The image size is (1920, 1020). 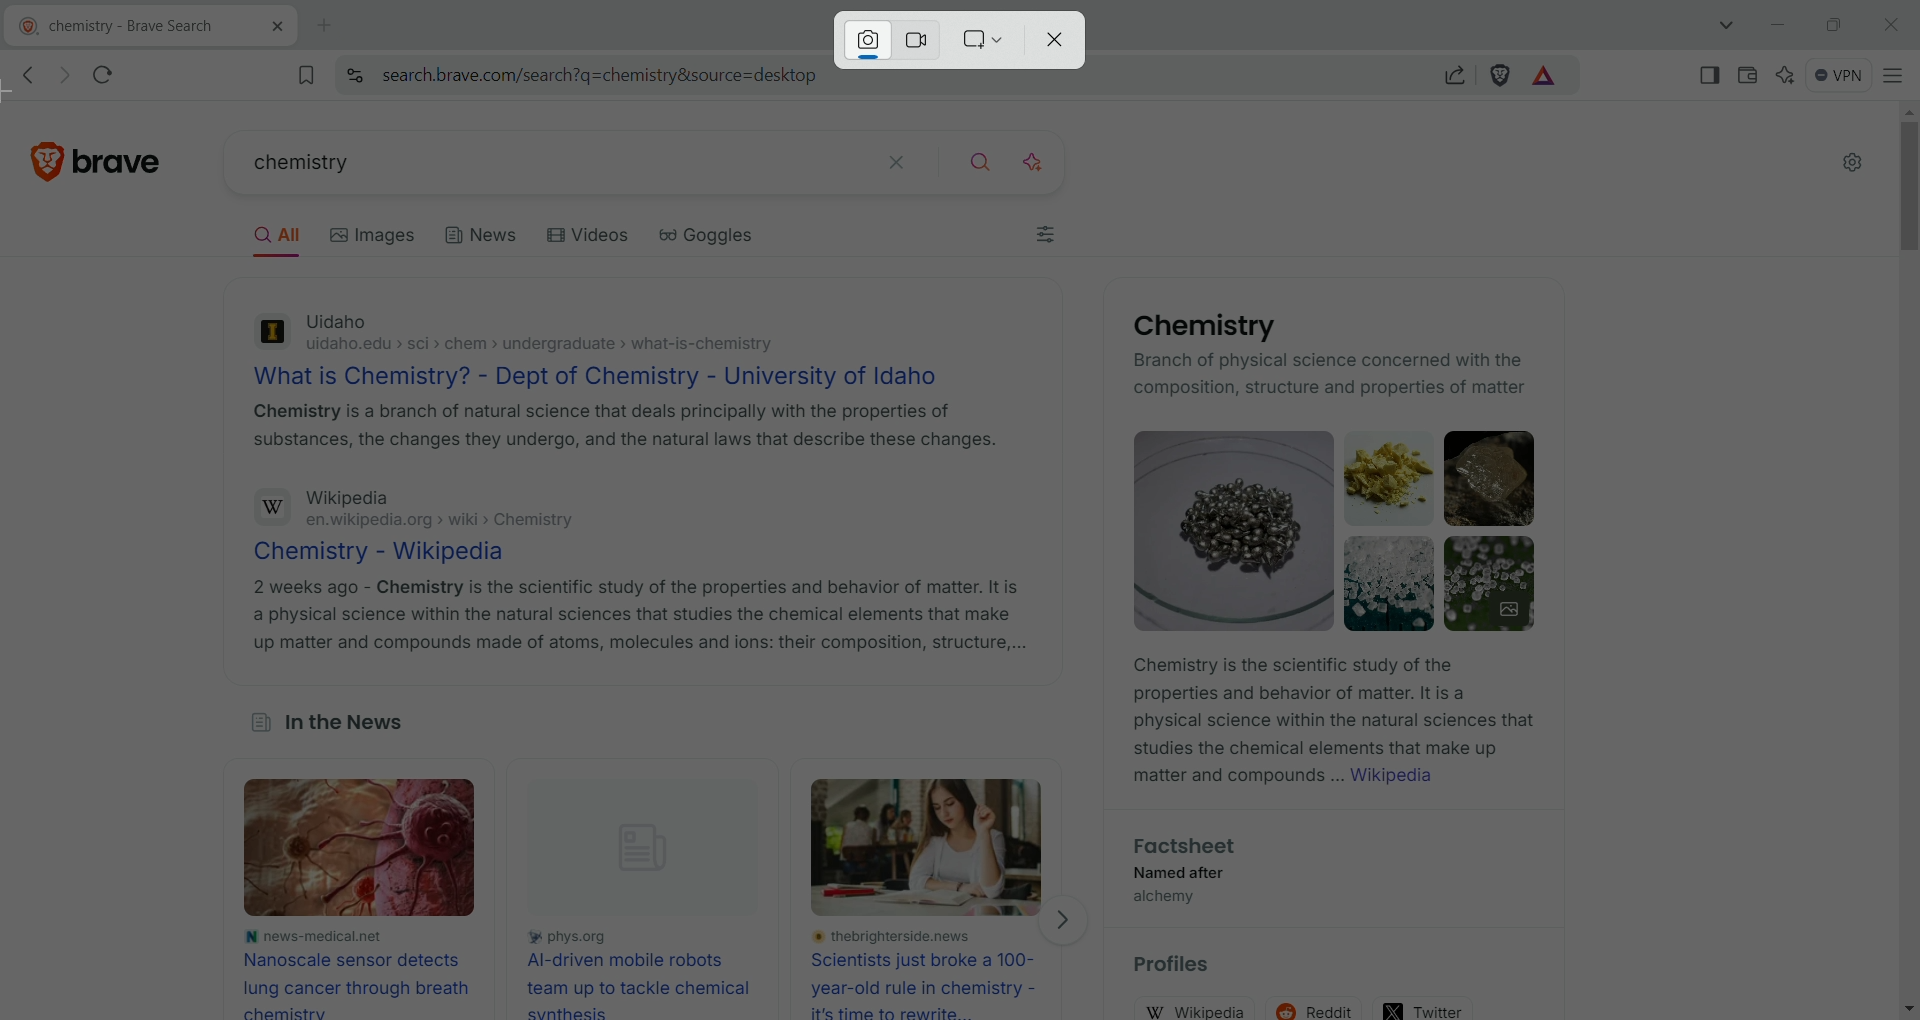 I want to click on reload, so click(x=111, y=71).